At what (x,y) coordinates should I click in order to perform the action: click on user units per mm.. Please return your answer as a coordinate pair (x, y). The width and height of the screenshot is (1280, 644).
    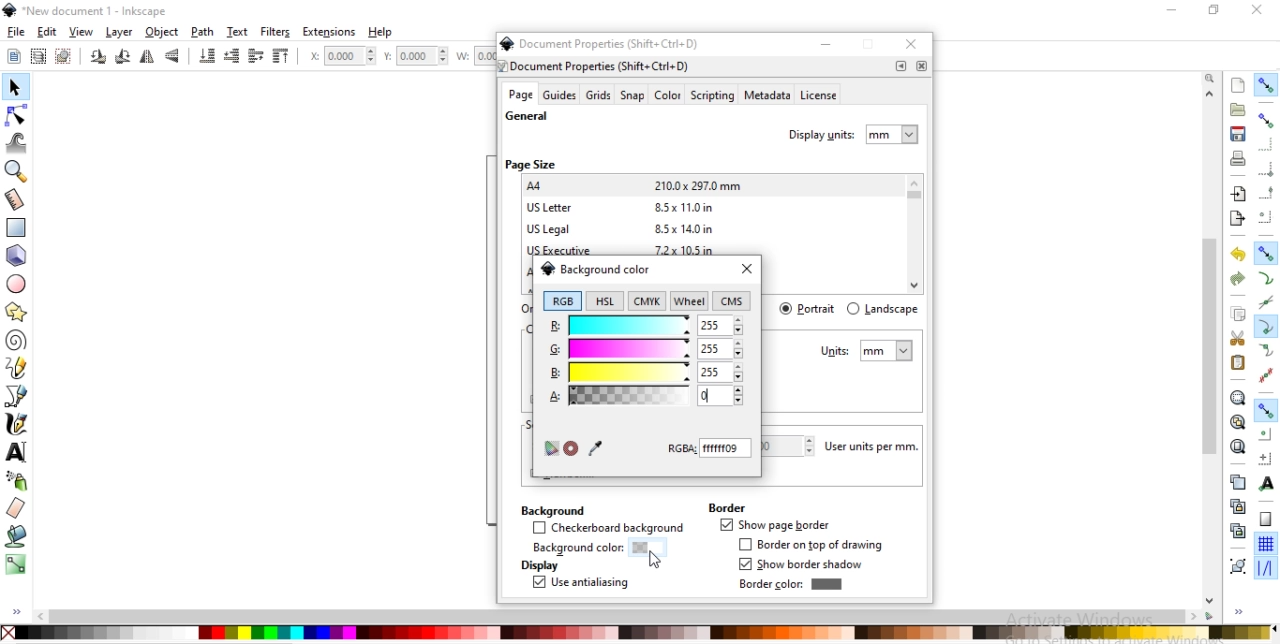
    Looking at the image, I should click on (877, 447).